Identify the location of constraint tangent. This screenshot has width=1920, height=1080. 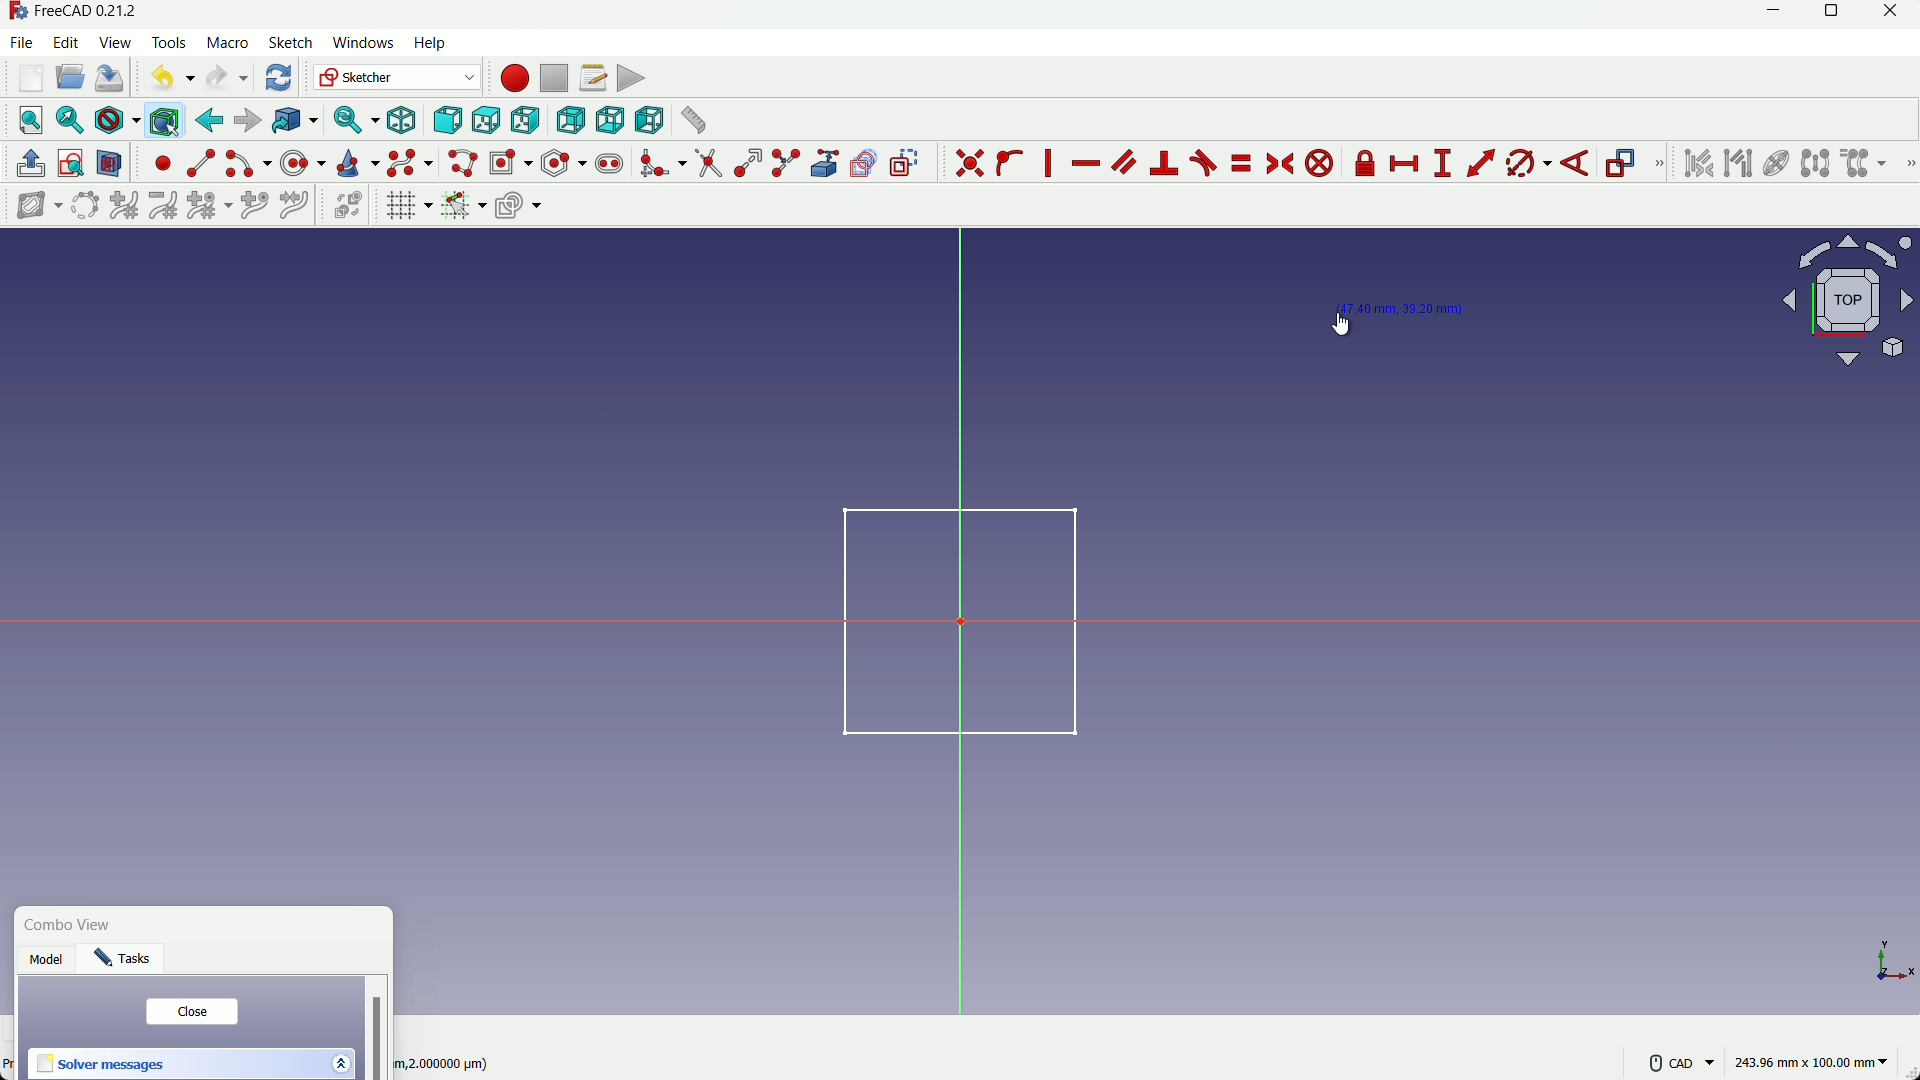
(1204, 163).